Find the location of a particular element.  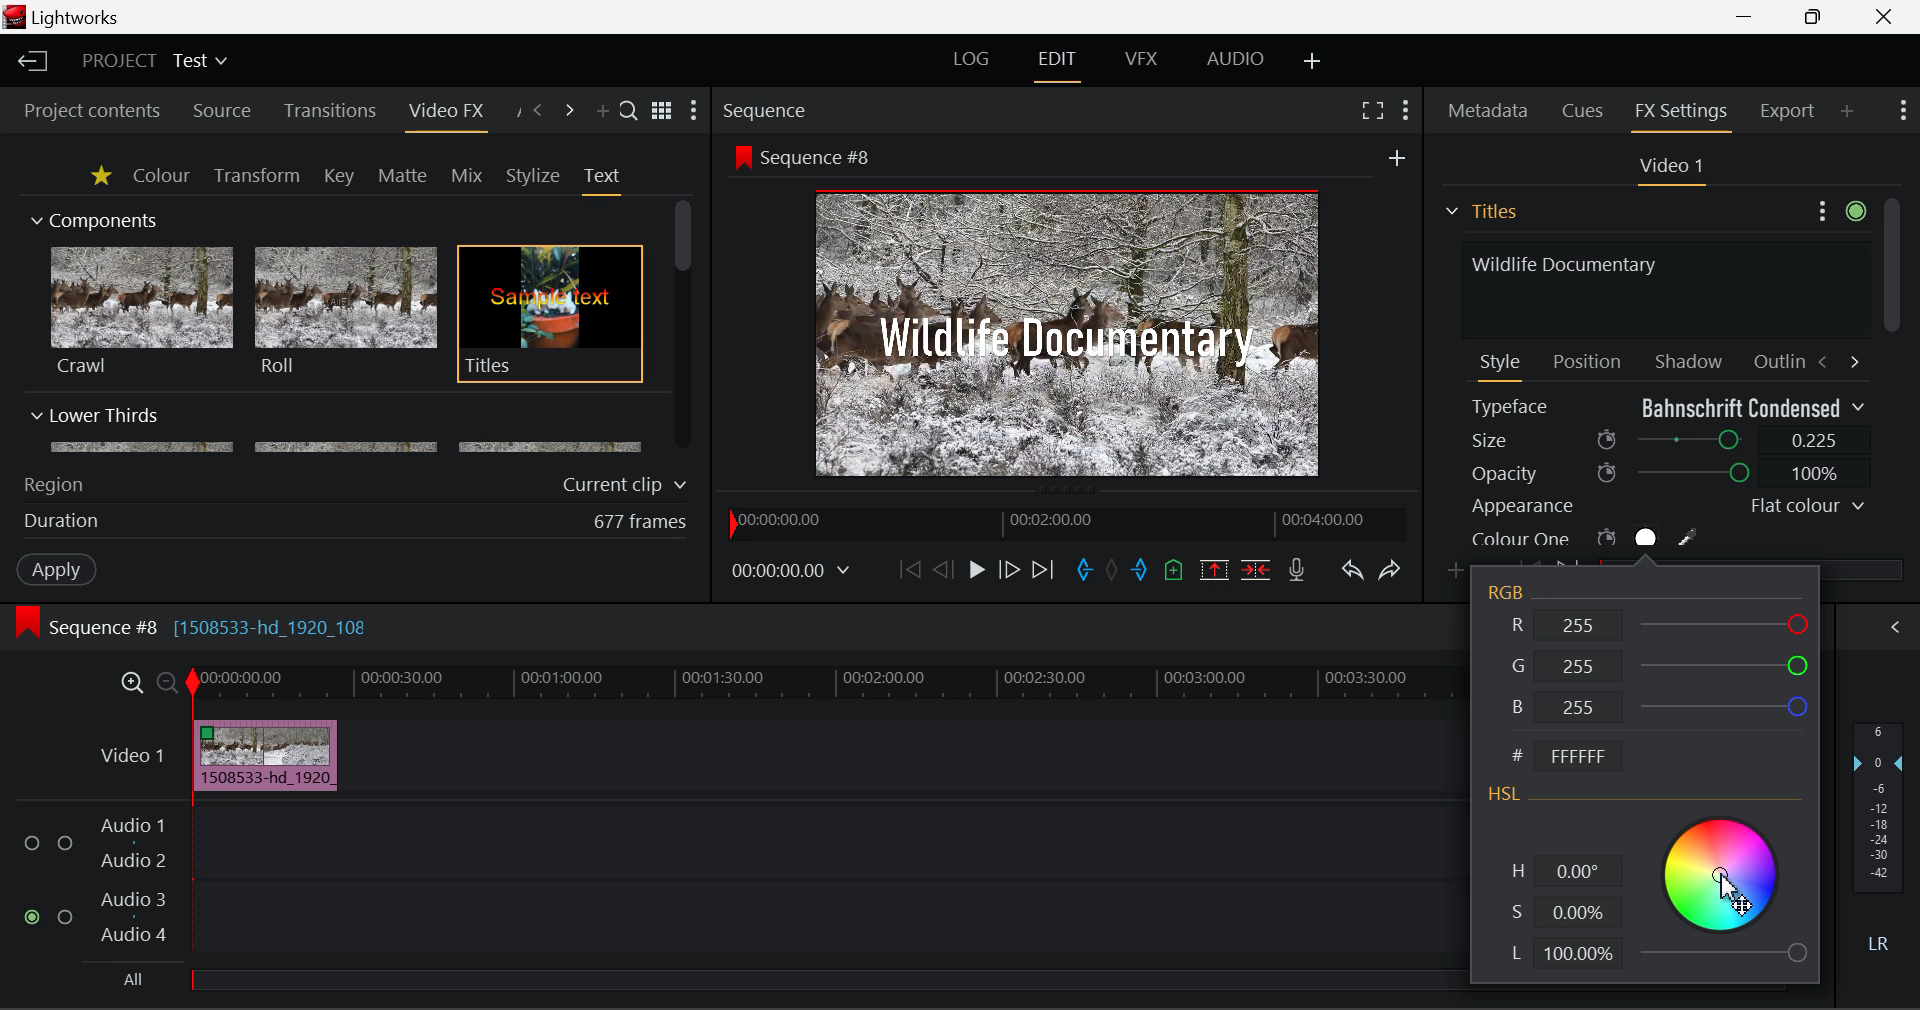

L is located at coordinates (1562, 956).